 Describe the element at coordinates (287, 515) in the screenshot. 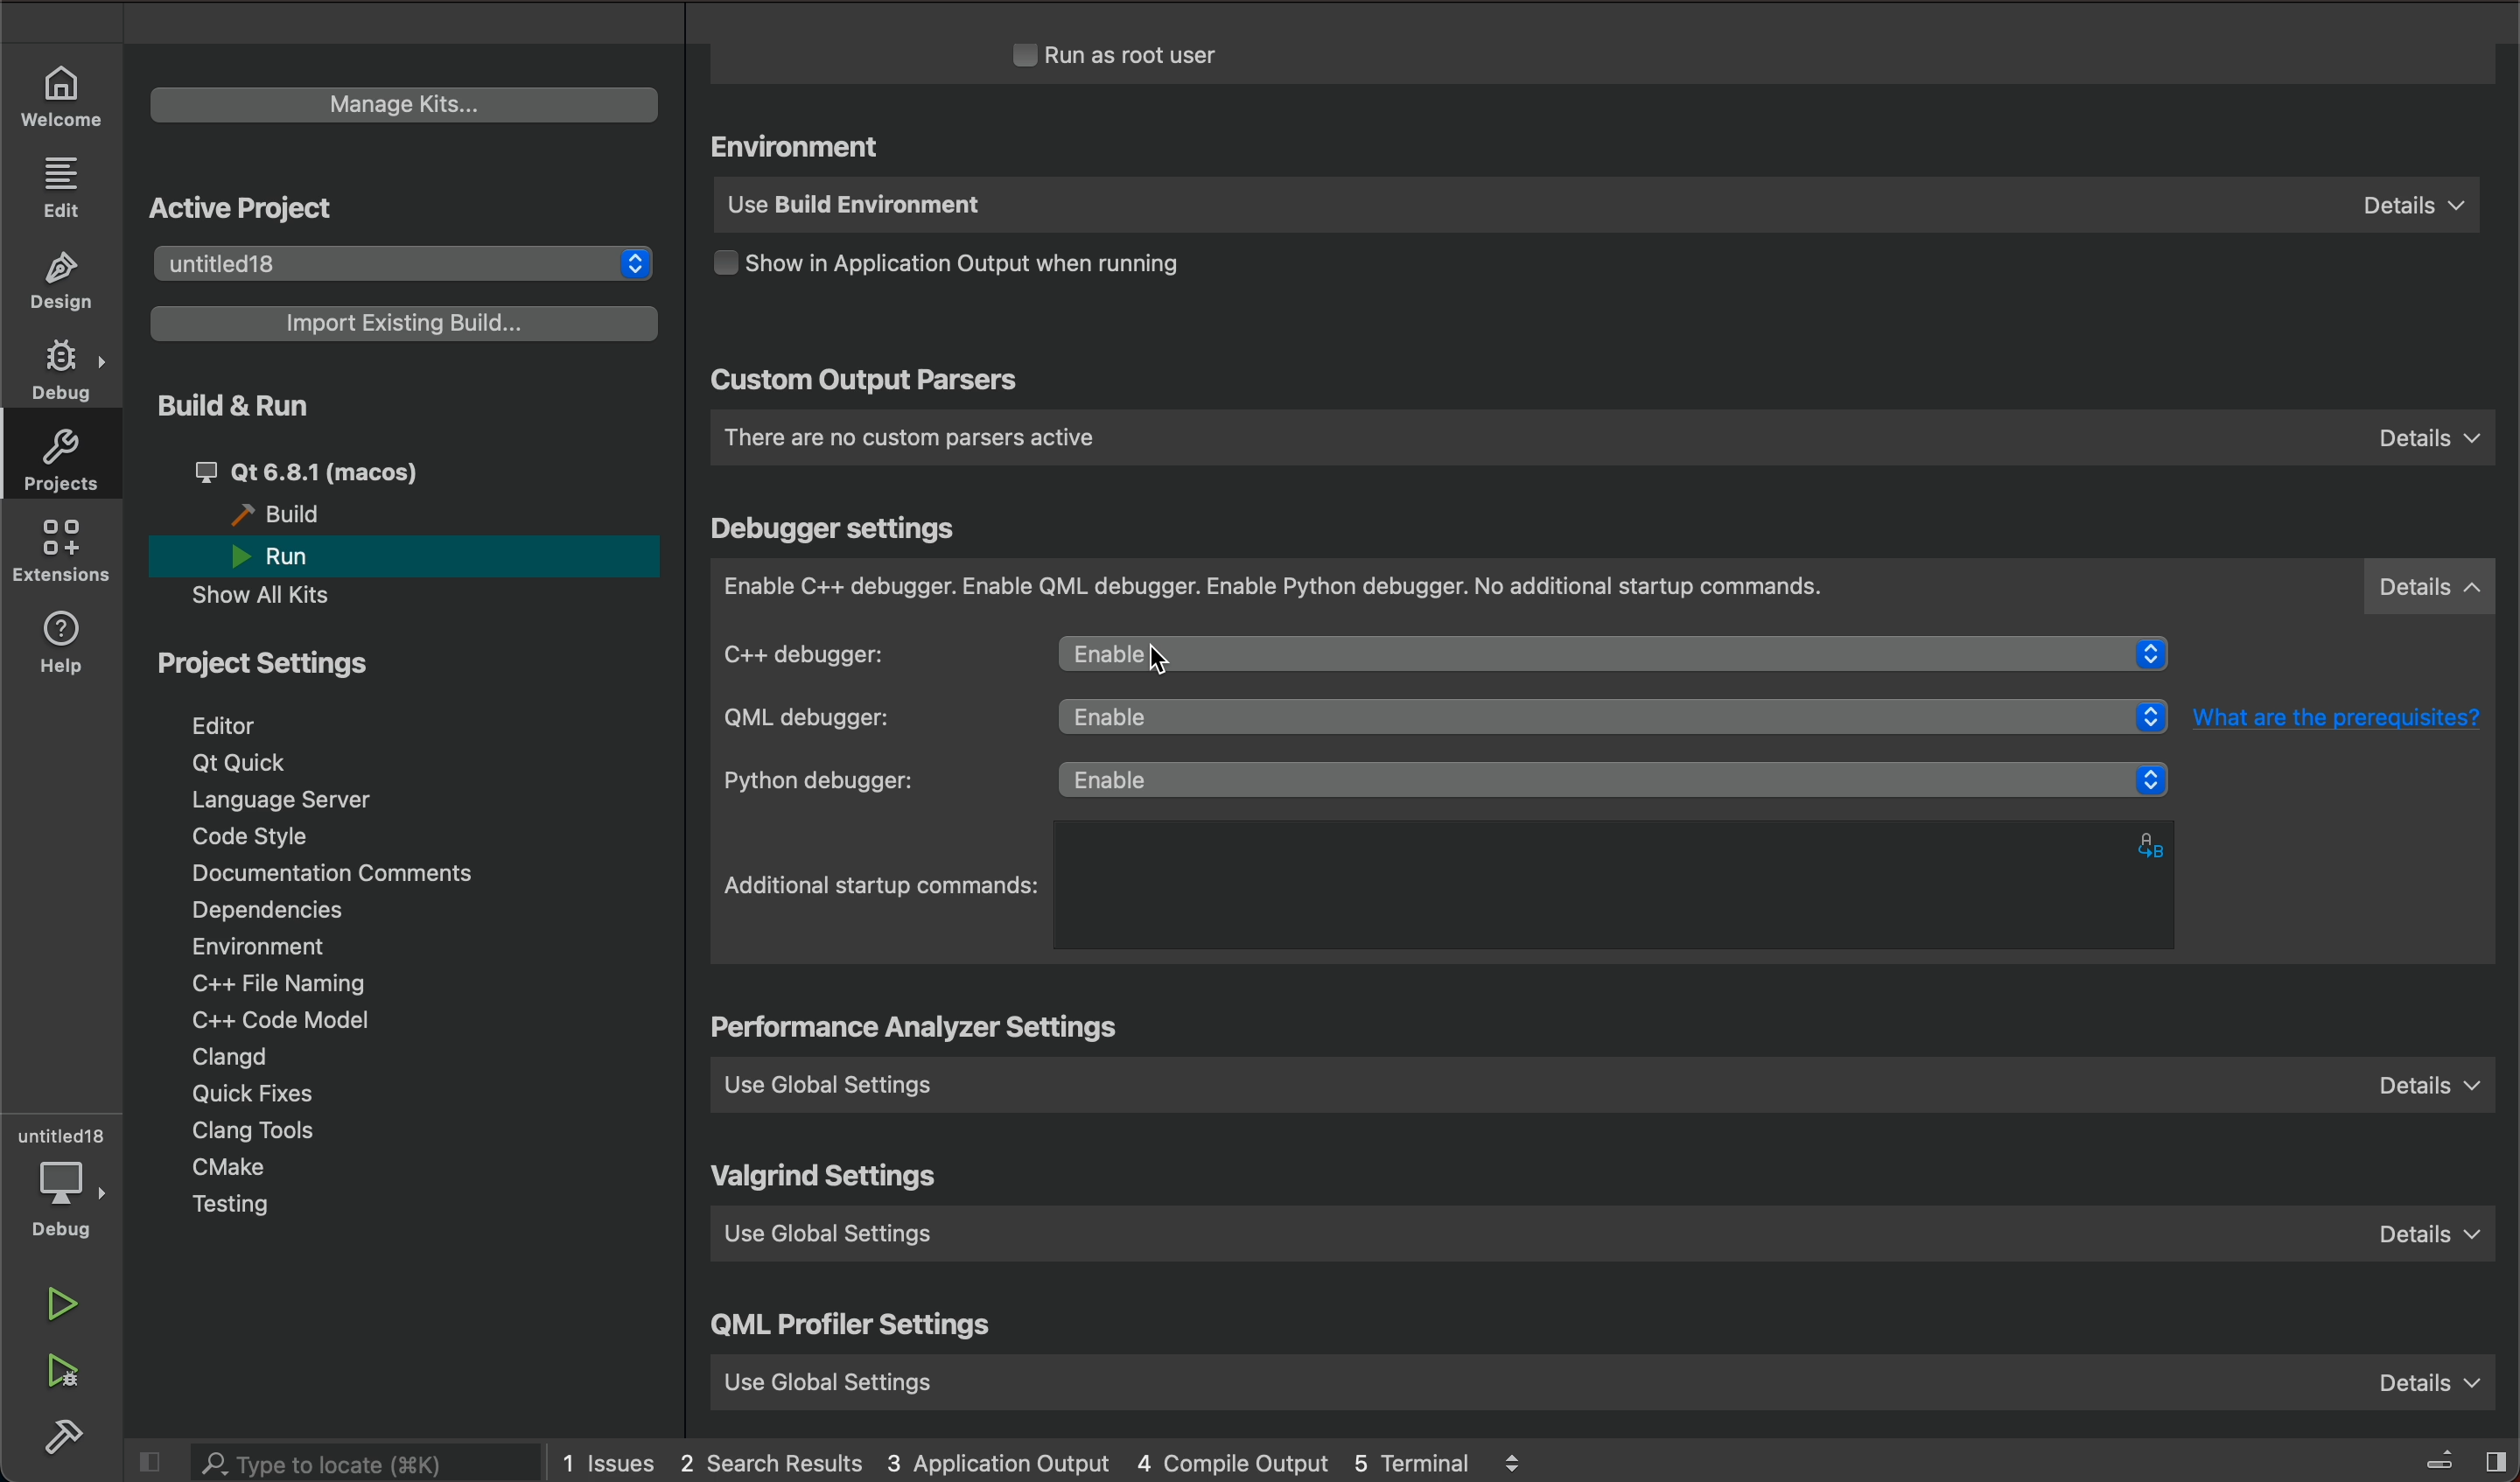

I see `build` at that location.